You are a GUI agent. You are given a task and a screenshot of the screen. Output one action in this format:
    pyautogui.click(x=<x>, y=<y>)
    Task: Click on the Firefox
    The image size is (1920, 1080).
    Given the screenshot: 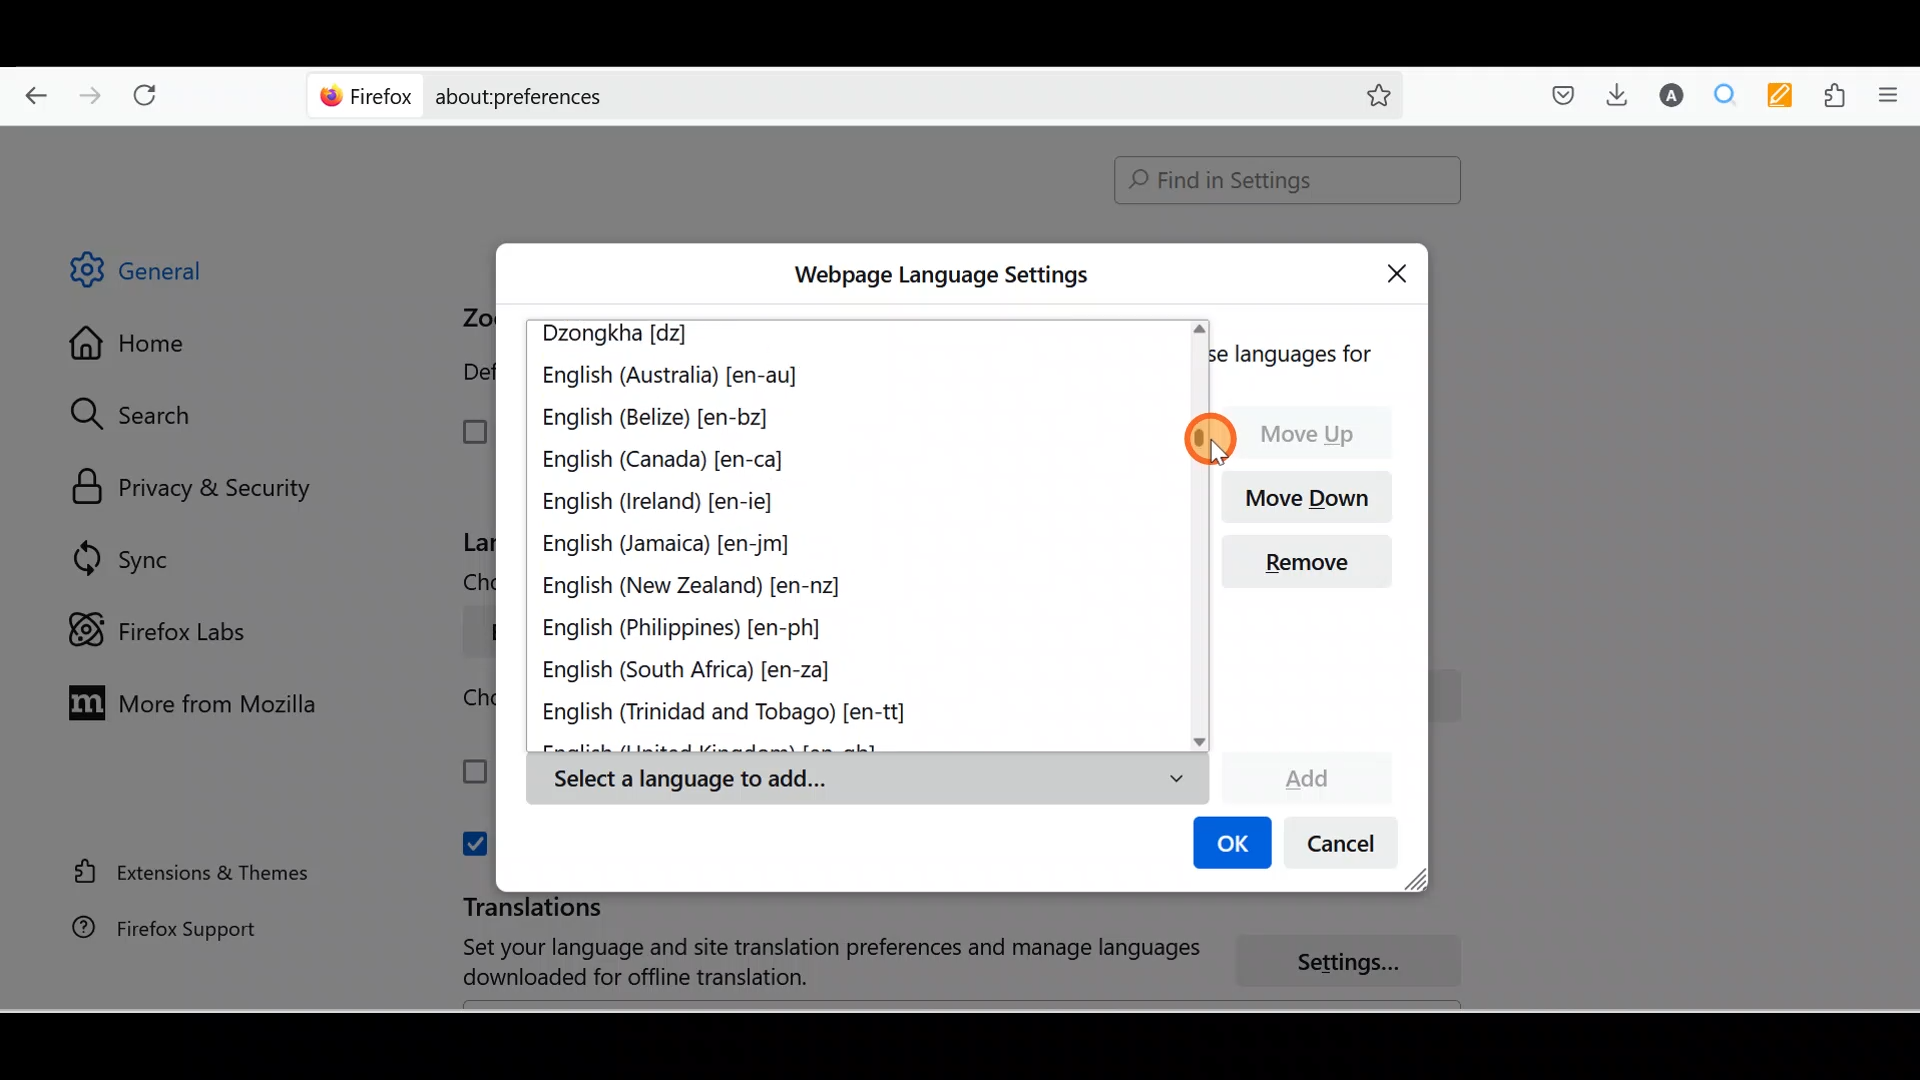 What is the action you would take?
    pyautogui.click(x=367, y=95)
    